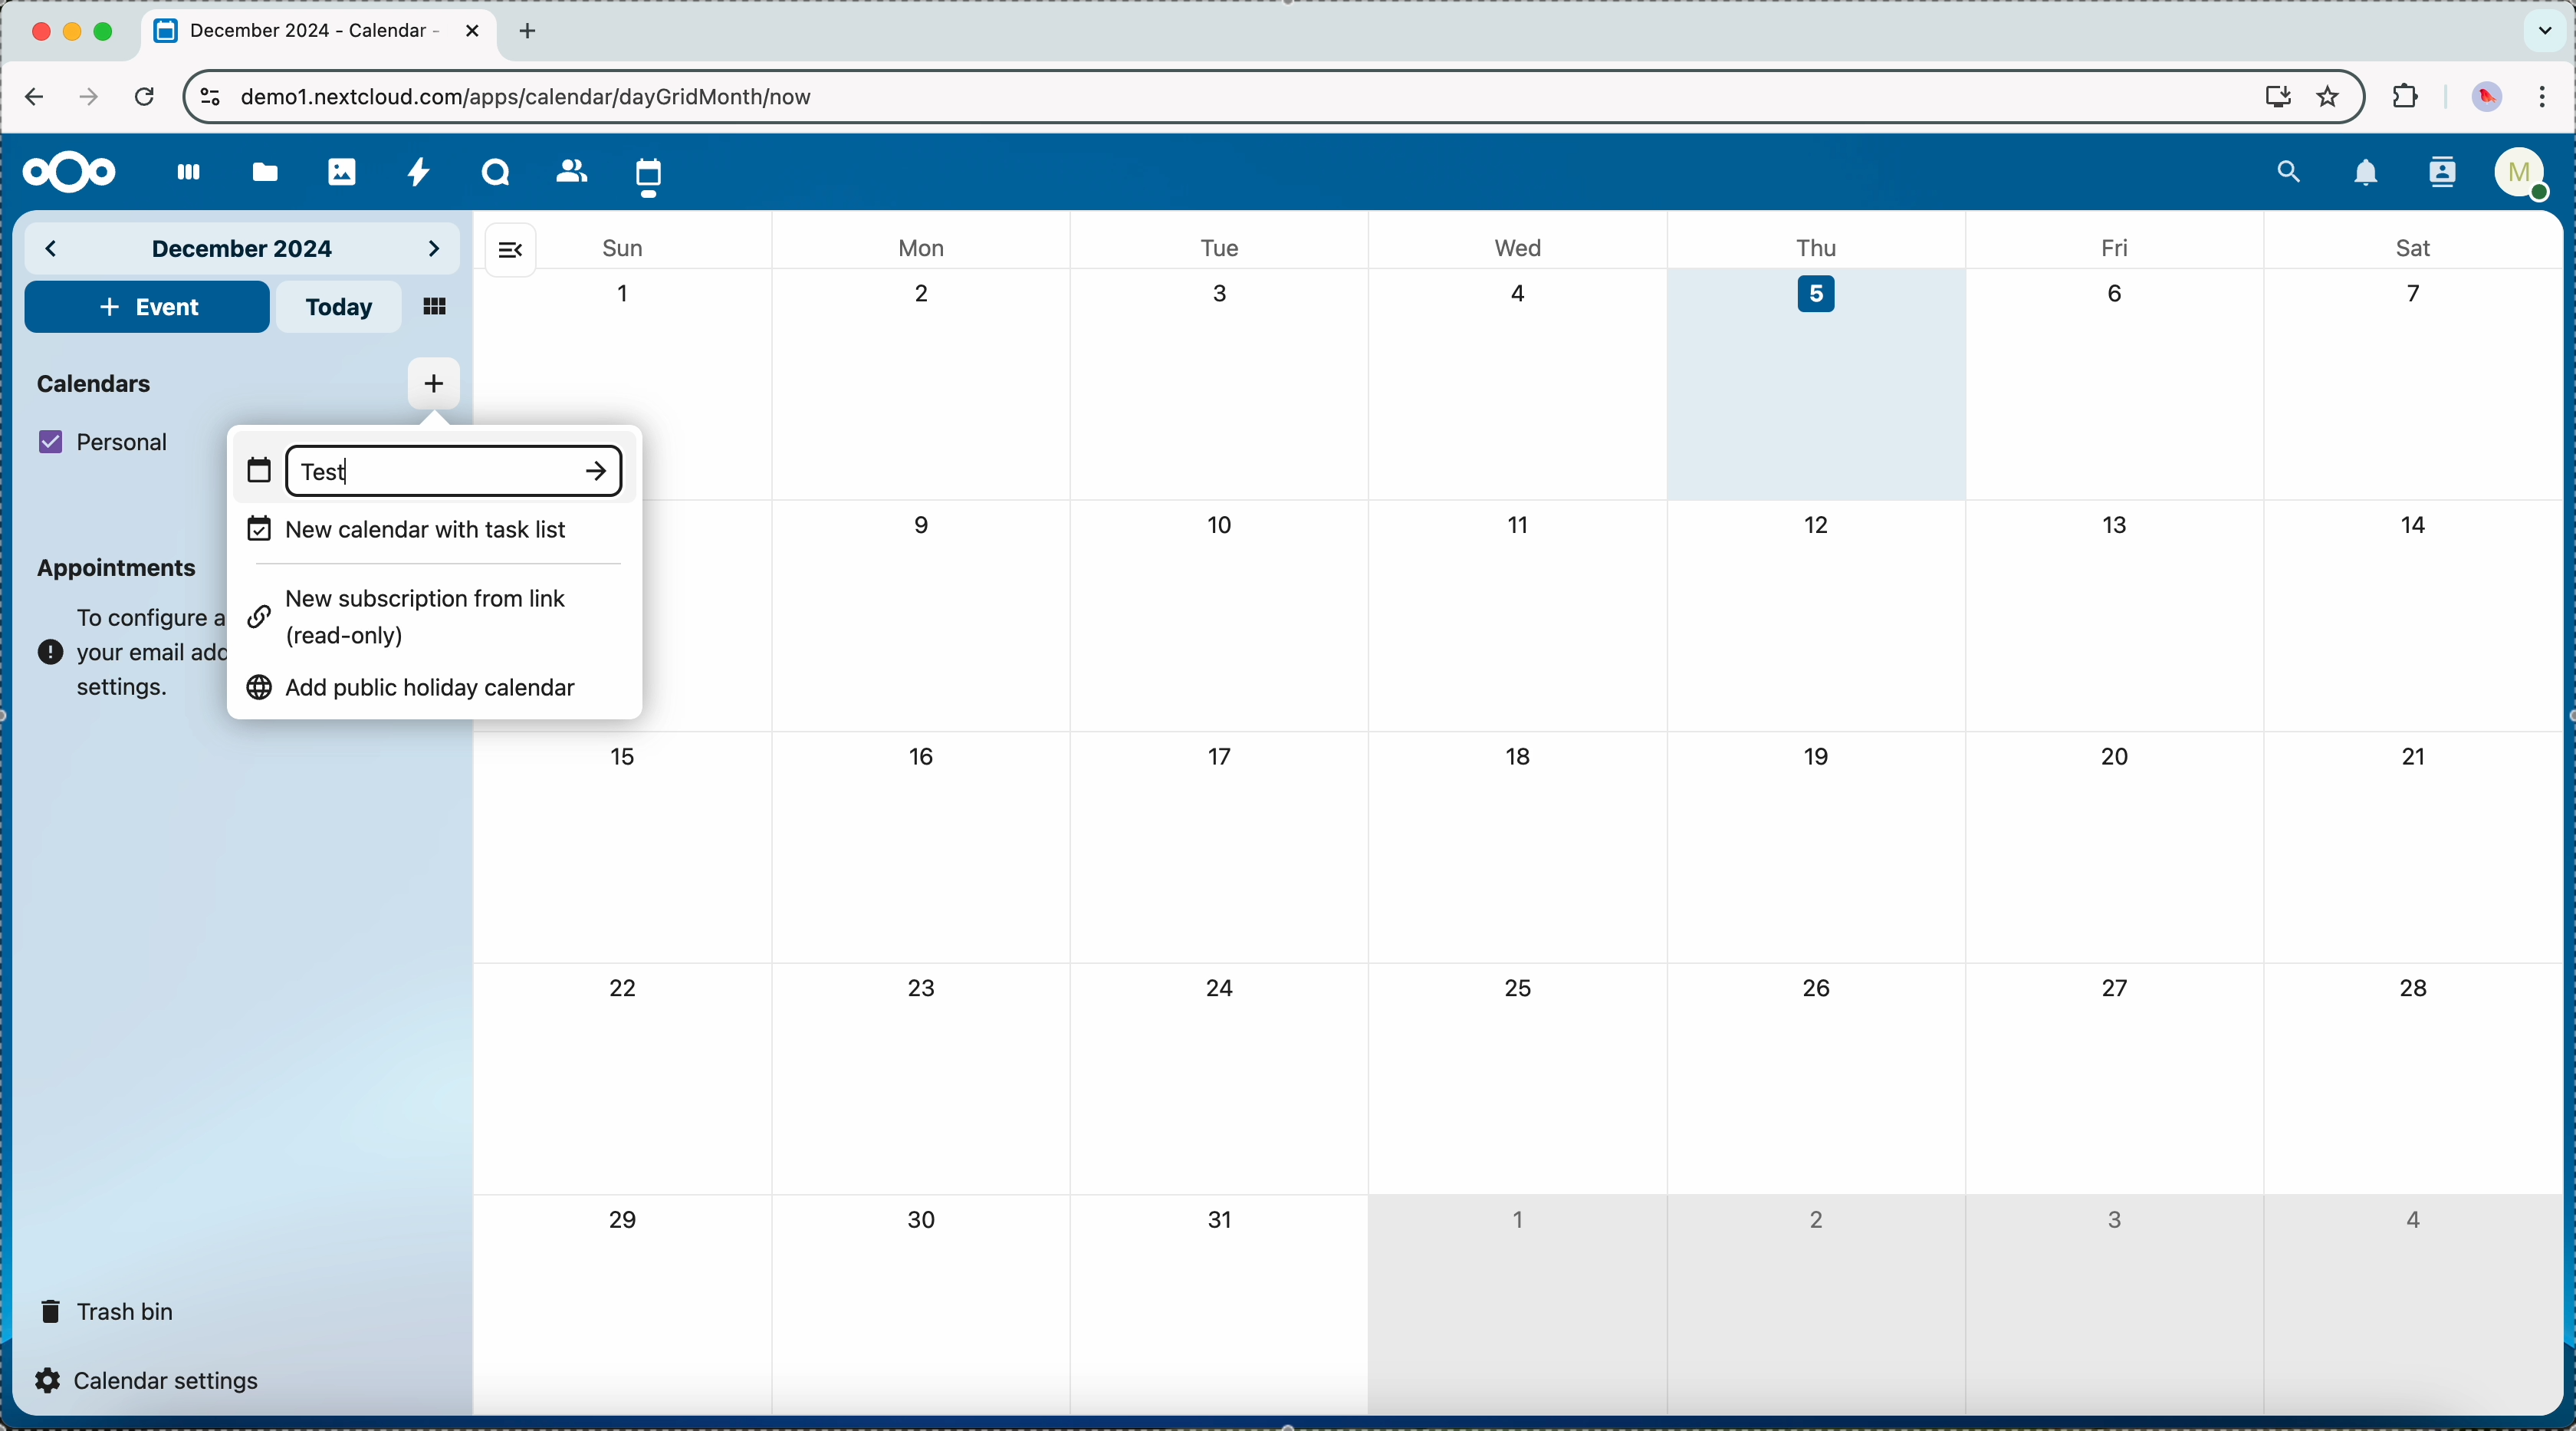  What do you see at coordinates (2115, 523) in the screenshot?
I see `13` at bounding box center [2115, 523].